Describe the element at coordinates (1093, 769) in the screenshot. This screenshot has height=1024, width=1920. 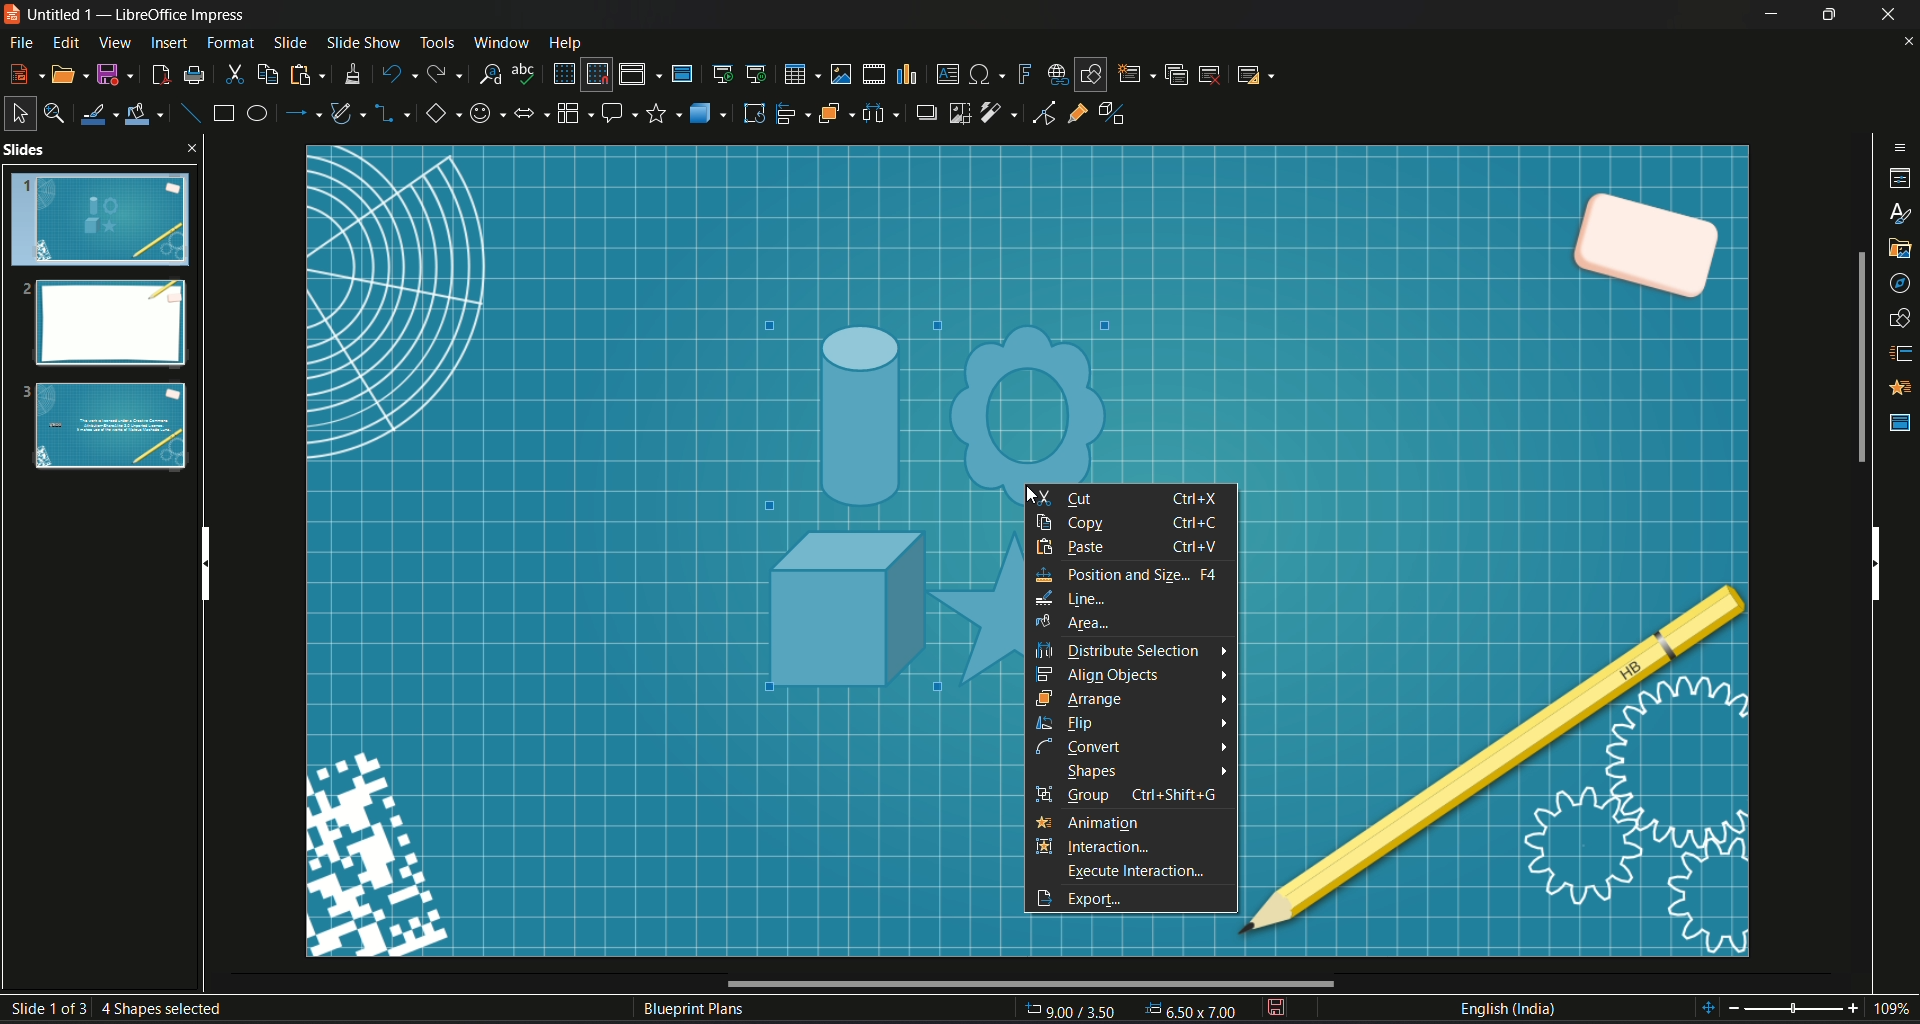
I see `shapes` at that location.